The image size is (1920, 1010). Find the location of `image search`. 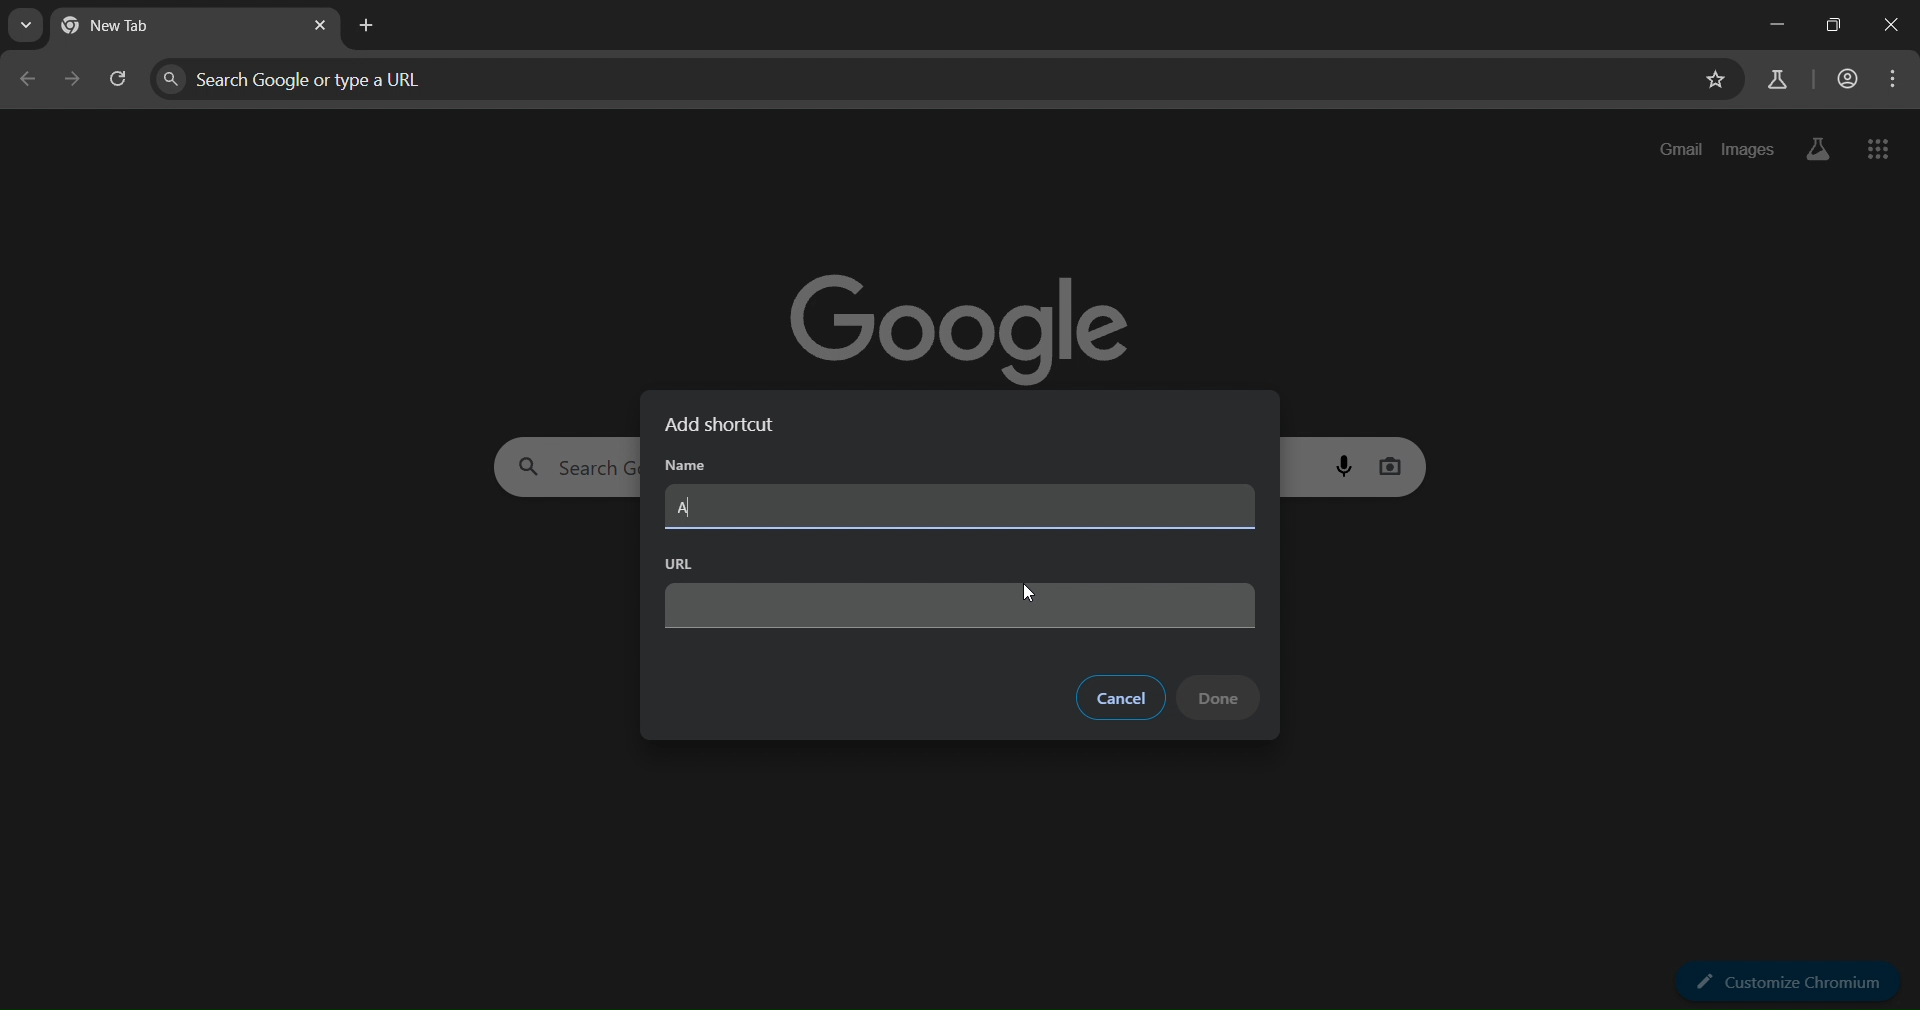

image search is located at coordinates (1393, 463).